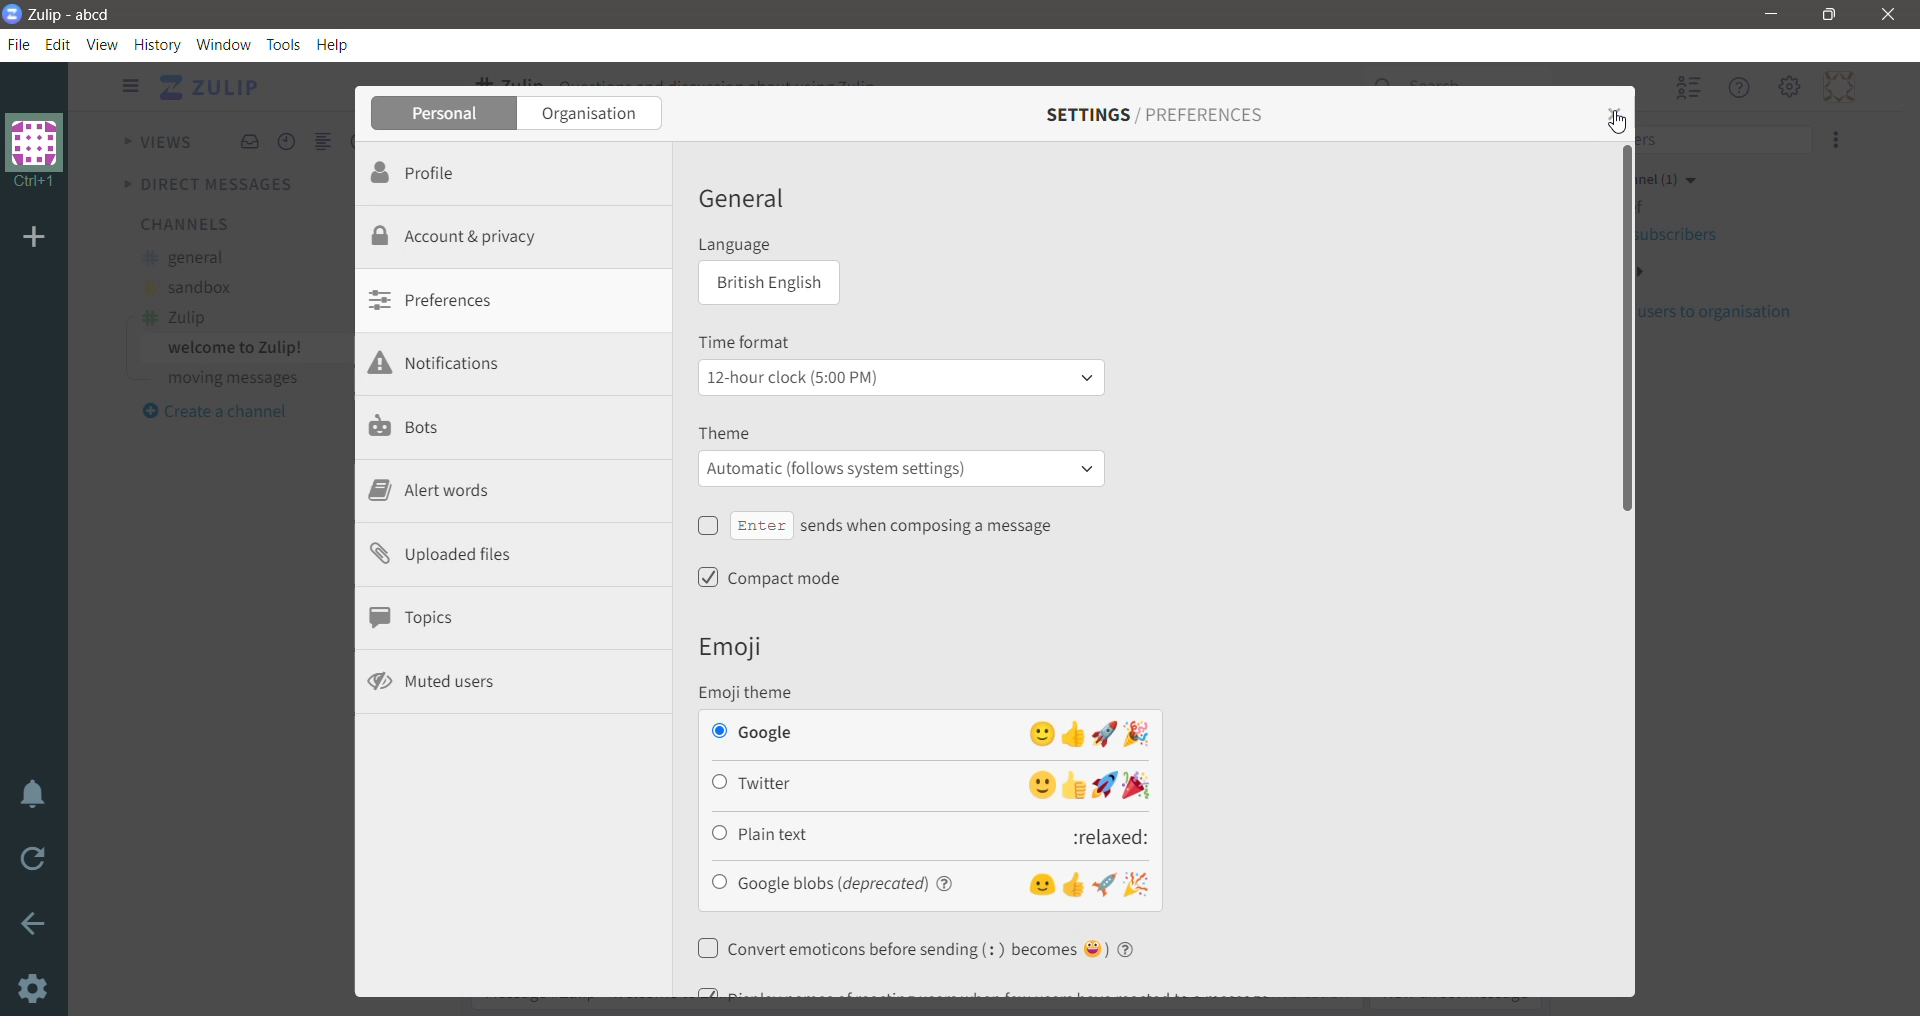 The height and width of the screenshot is (1016, 1920). What do you see at coordinates (181, 258) in the screenshot?
I see `general` at bounding box center [181, 258].